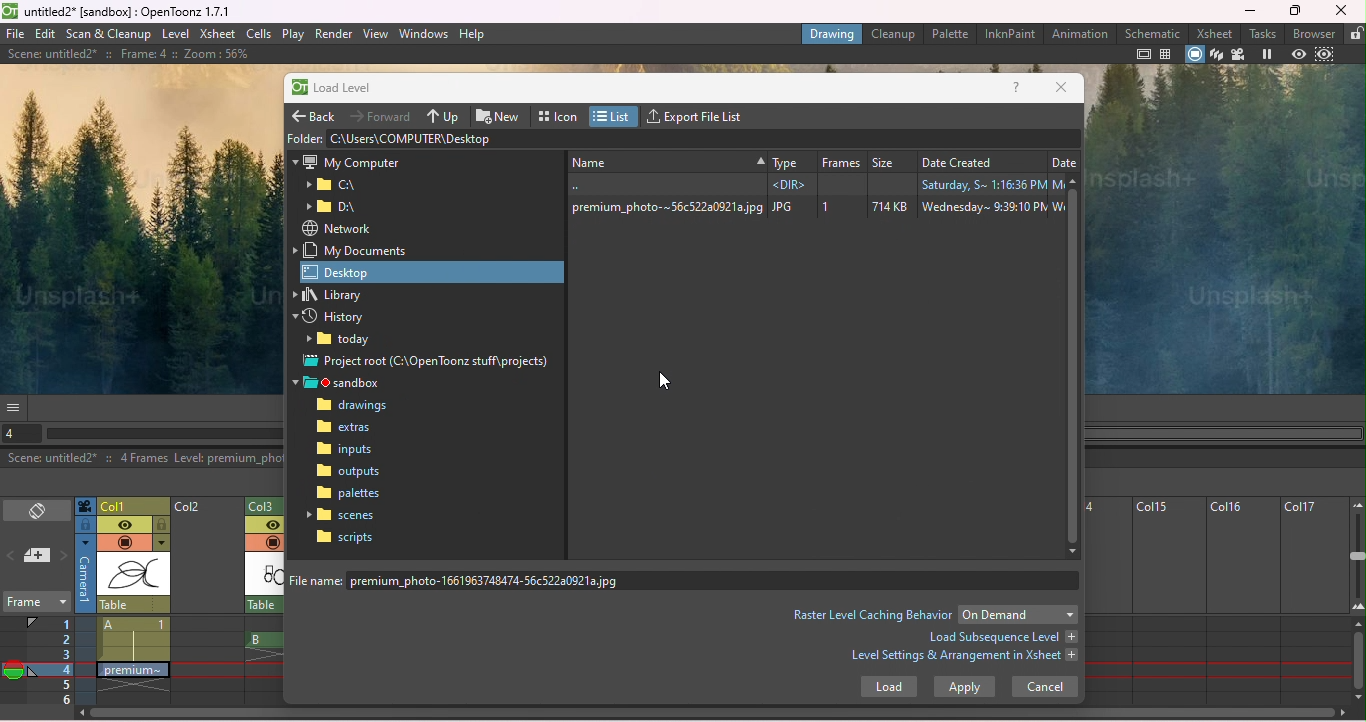 Image resolution: width=1366 pixels, height=722 pixels. Describe the element at coordinates (1064, 159) in the screenshot. I see `Date ` at that location.